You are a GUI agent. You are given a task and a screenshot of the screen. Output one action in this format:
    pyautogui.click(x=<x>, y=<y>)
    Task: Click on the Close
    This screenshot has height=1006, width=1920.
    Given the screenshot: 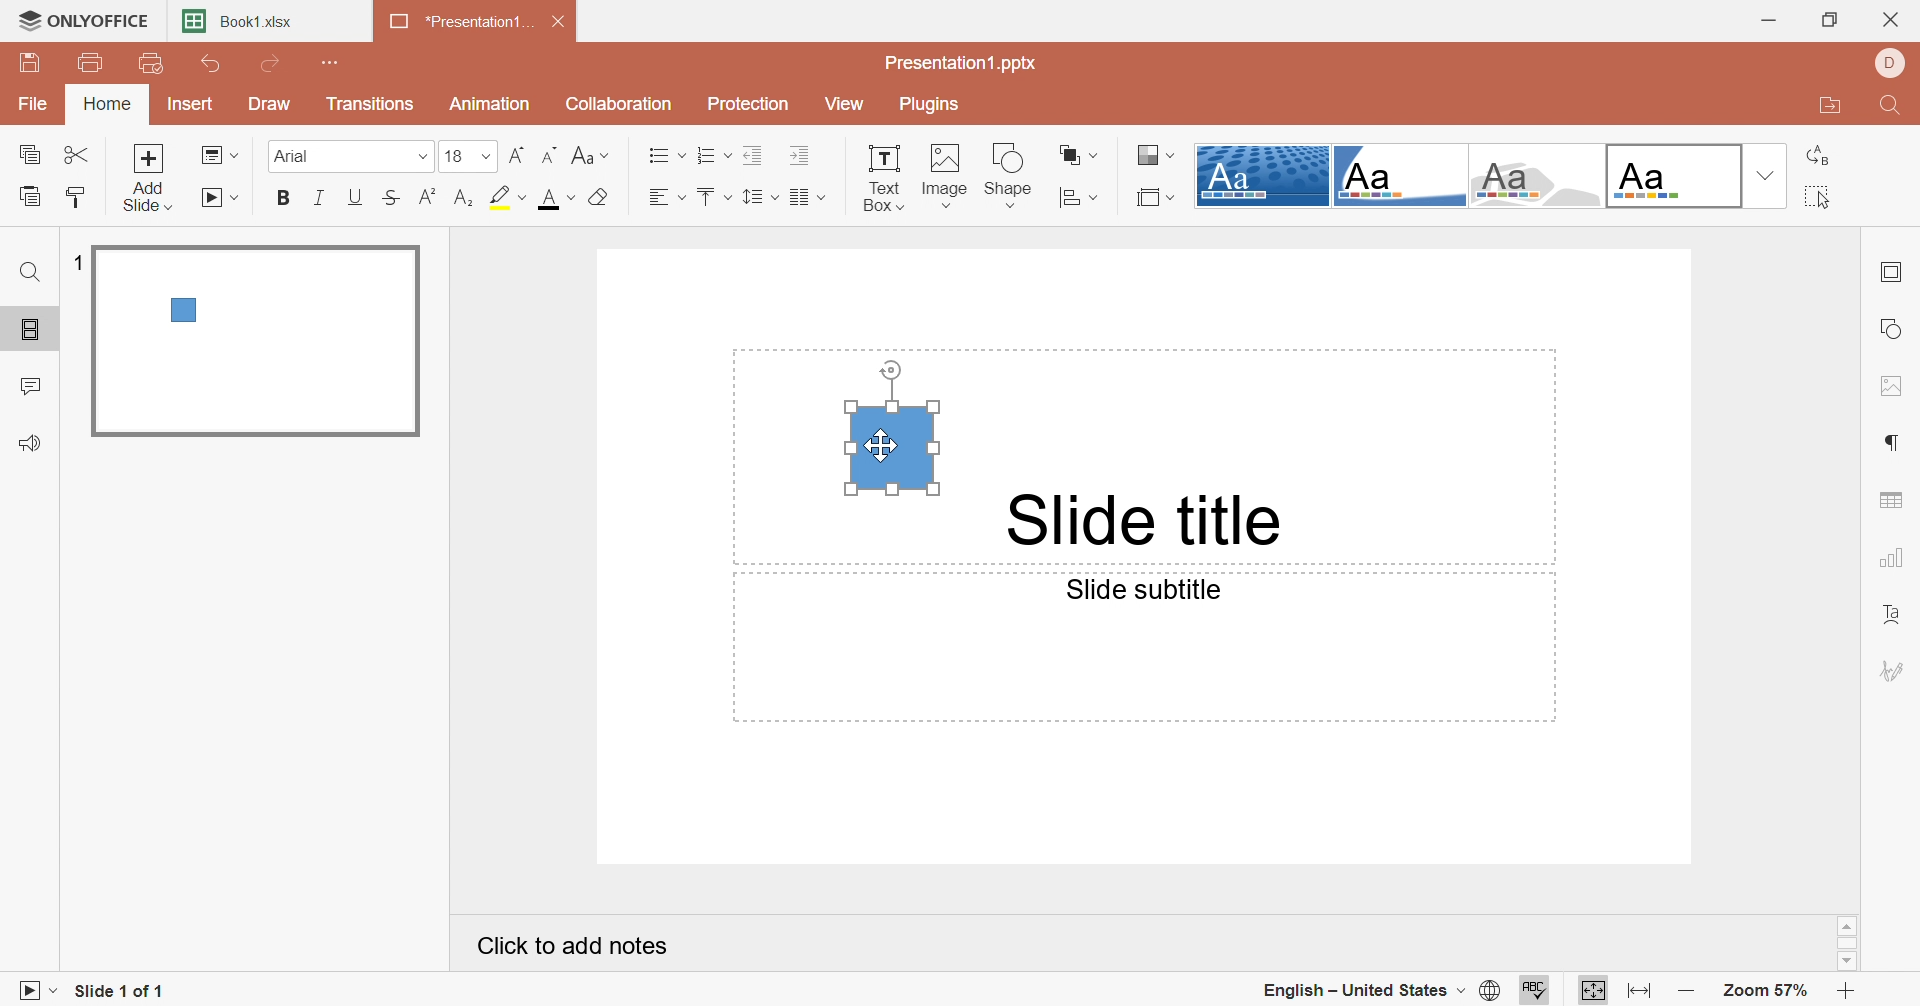 What is the action you would take?
    pyautogui.click(x=561, y=22)
    